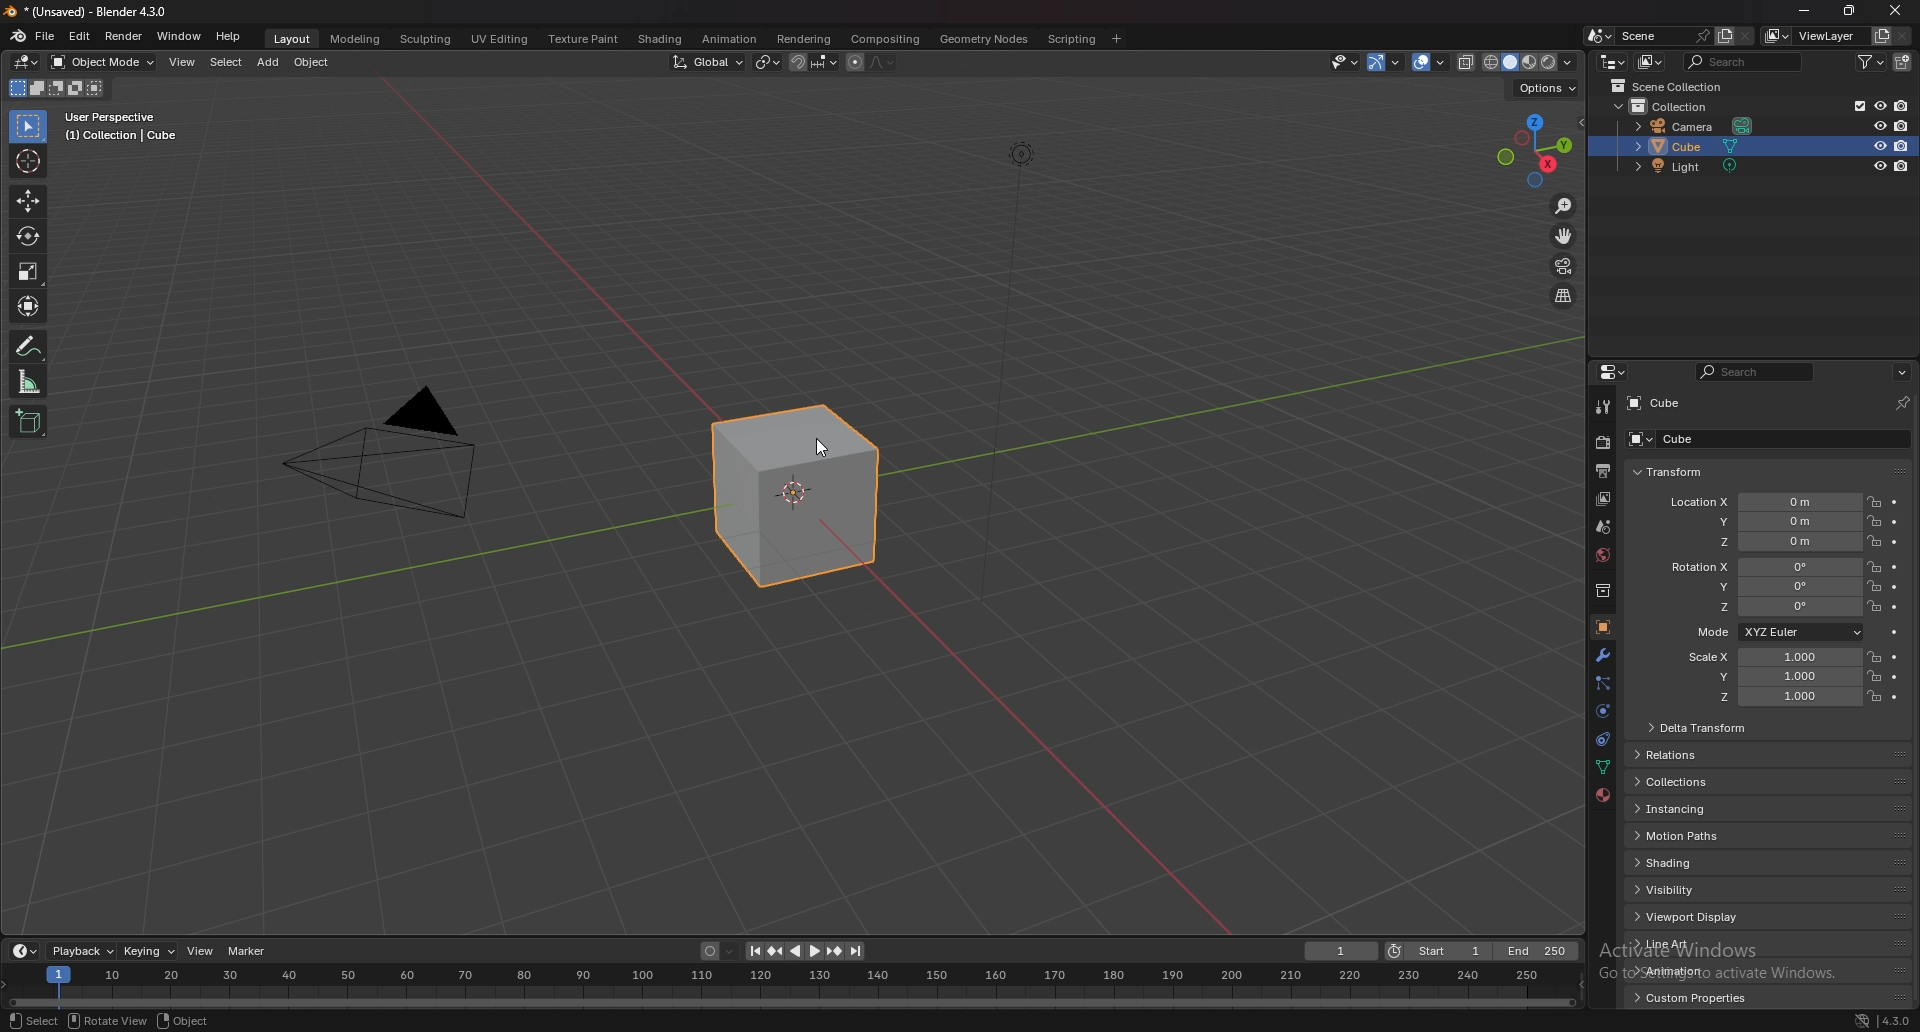 This screenshot has height=1032, width=1920. I want to click on file, so click(45, 36).